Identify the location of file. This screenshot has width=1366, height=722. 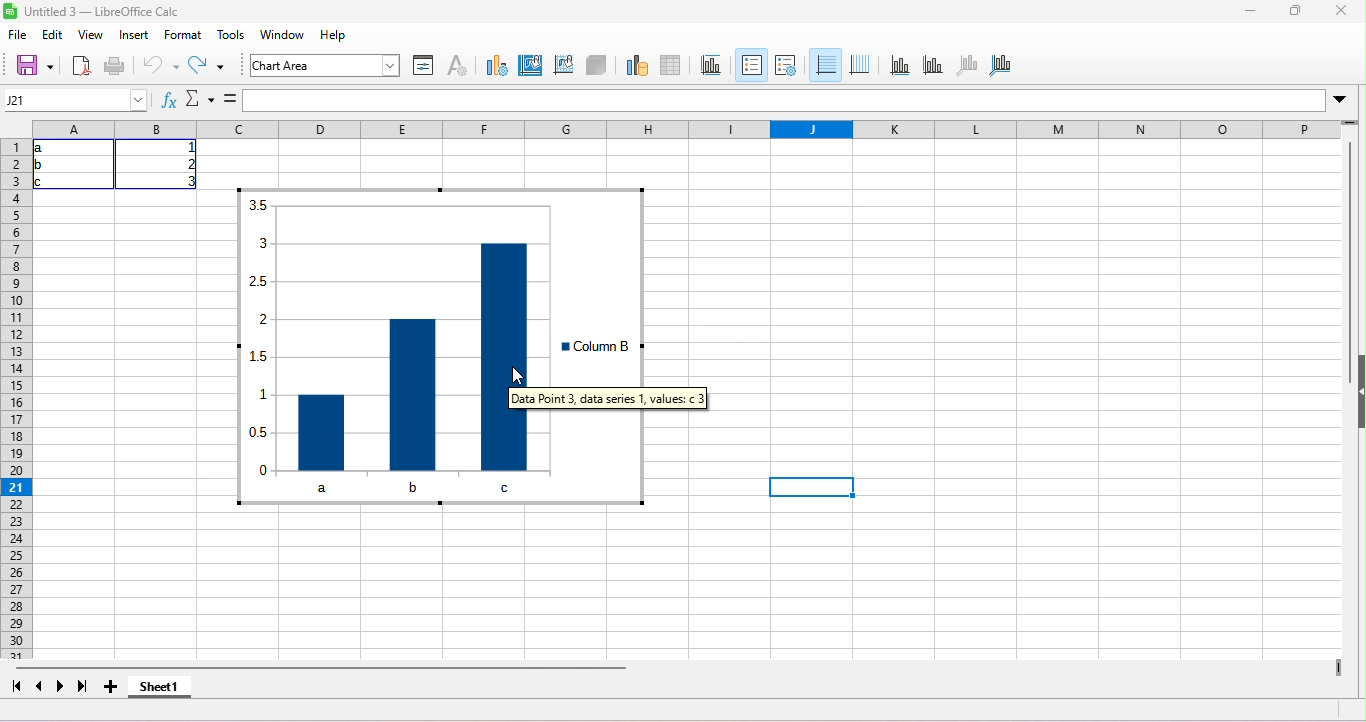
(18, 37).